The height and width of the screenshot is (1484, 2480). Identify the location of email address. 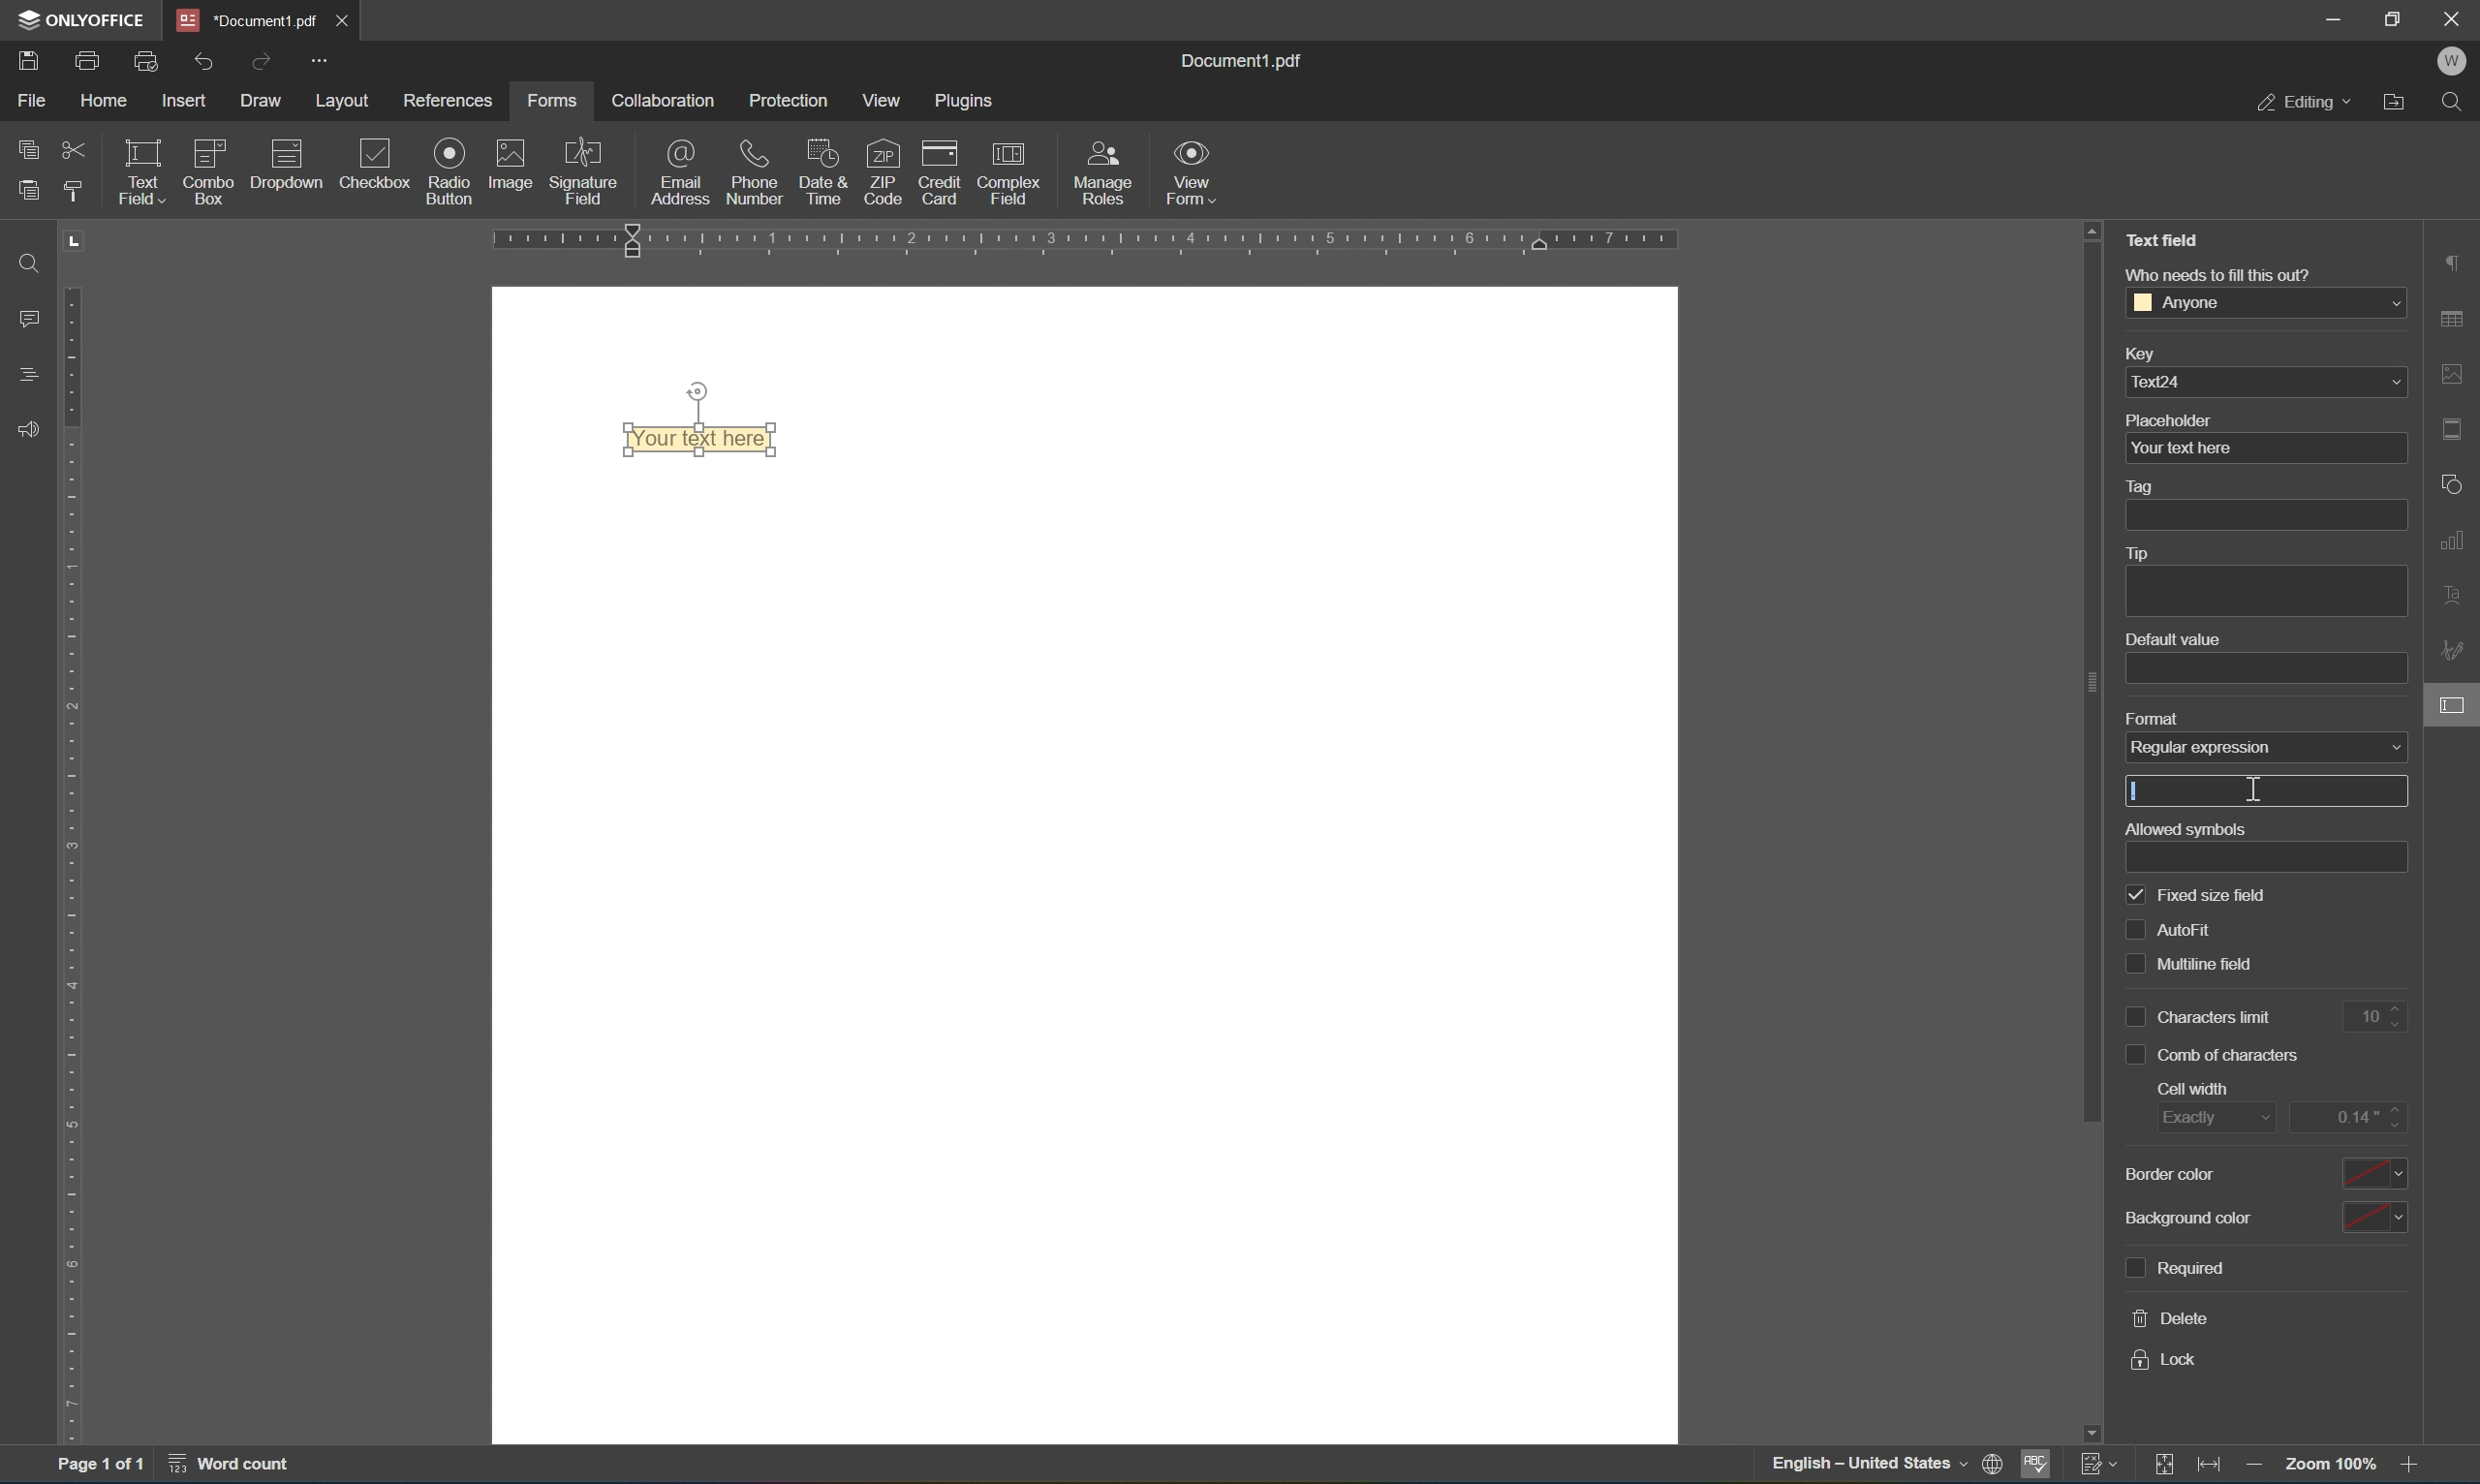
(681, 171).